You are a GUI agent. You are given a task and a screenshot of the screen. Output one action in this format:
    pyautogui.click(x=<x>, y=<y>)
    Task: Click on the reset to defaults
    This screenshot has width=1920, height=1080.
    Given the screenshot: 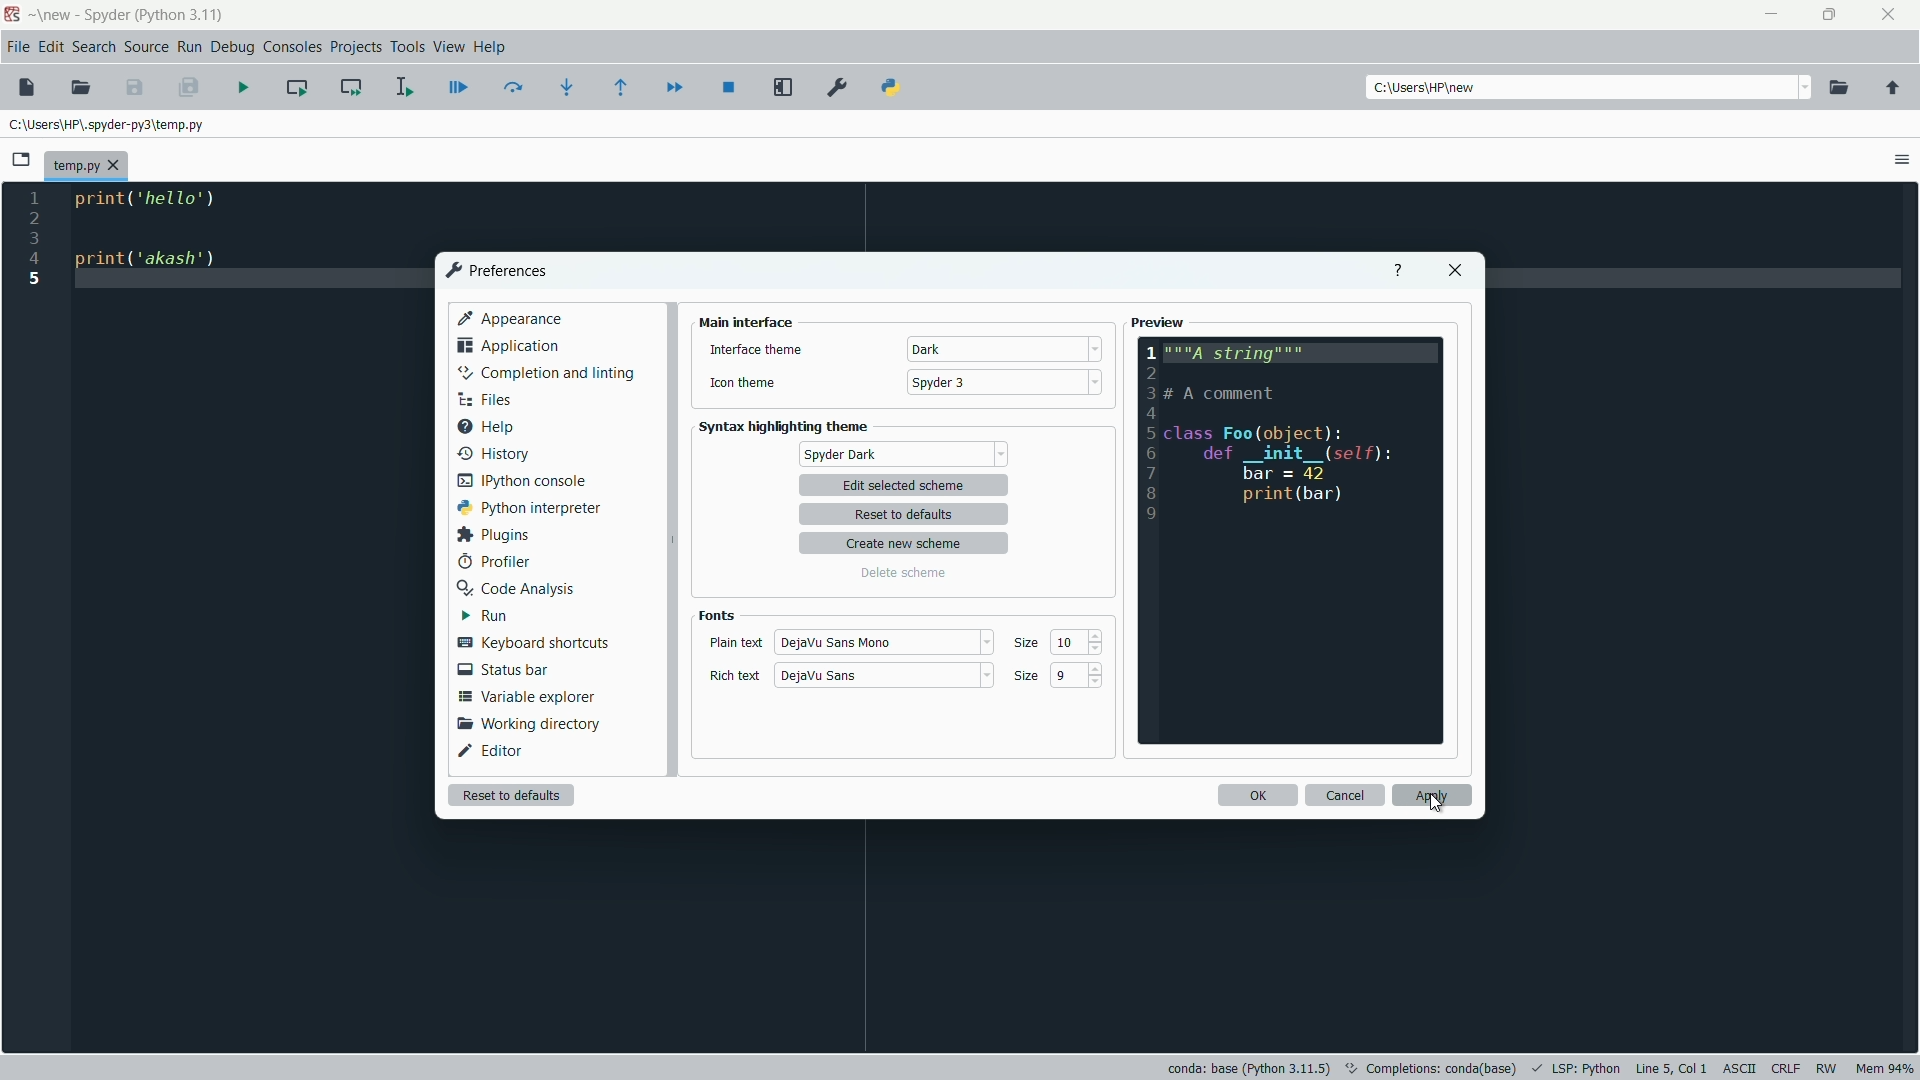 What is the action you would take?
    pyautogui.click(x=510, y=794)
    